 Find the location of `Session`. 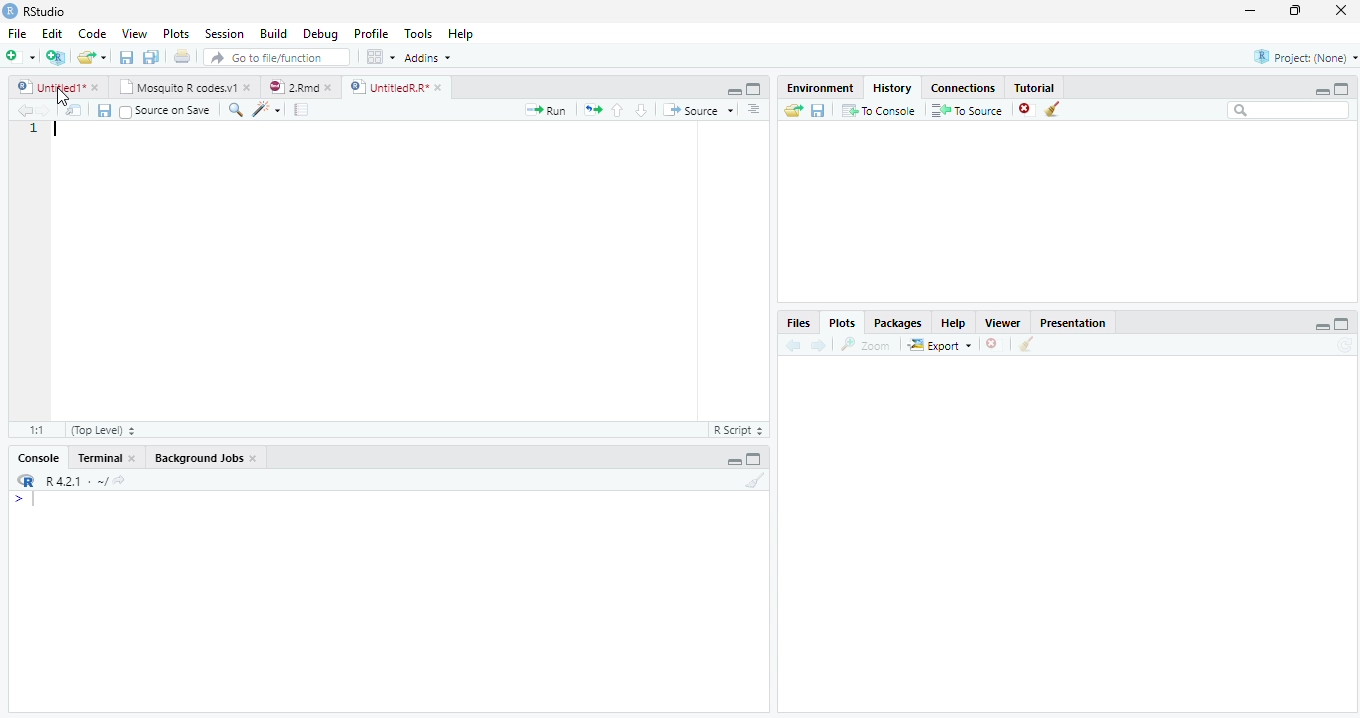

Session is located at coordinates (224, 35).